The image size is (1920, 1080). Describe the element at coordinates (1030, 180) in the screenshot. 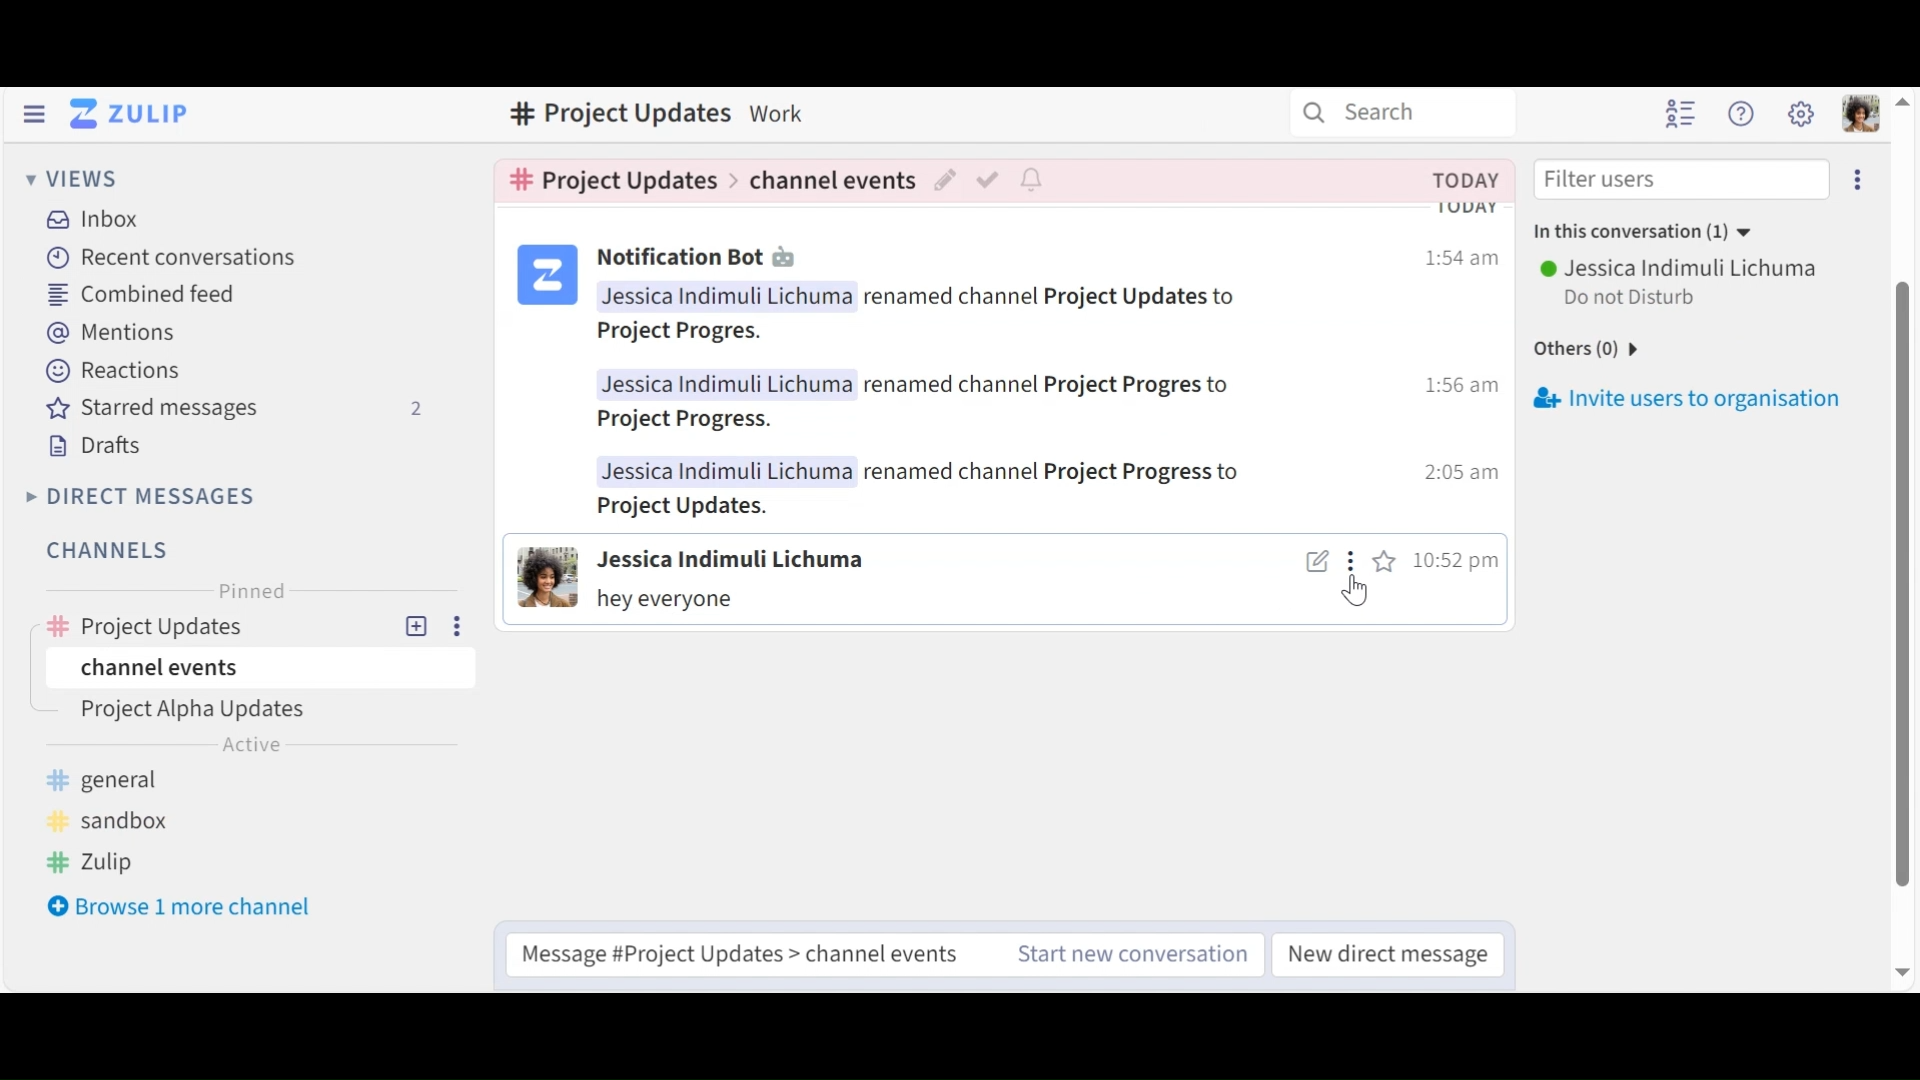

I see `configure notification` at that location.